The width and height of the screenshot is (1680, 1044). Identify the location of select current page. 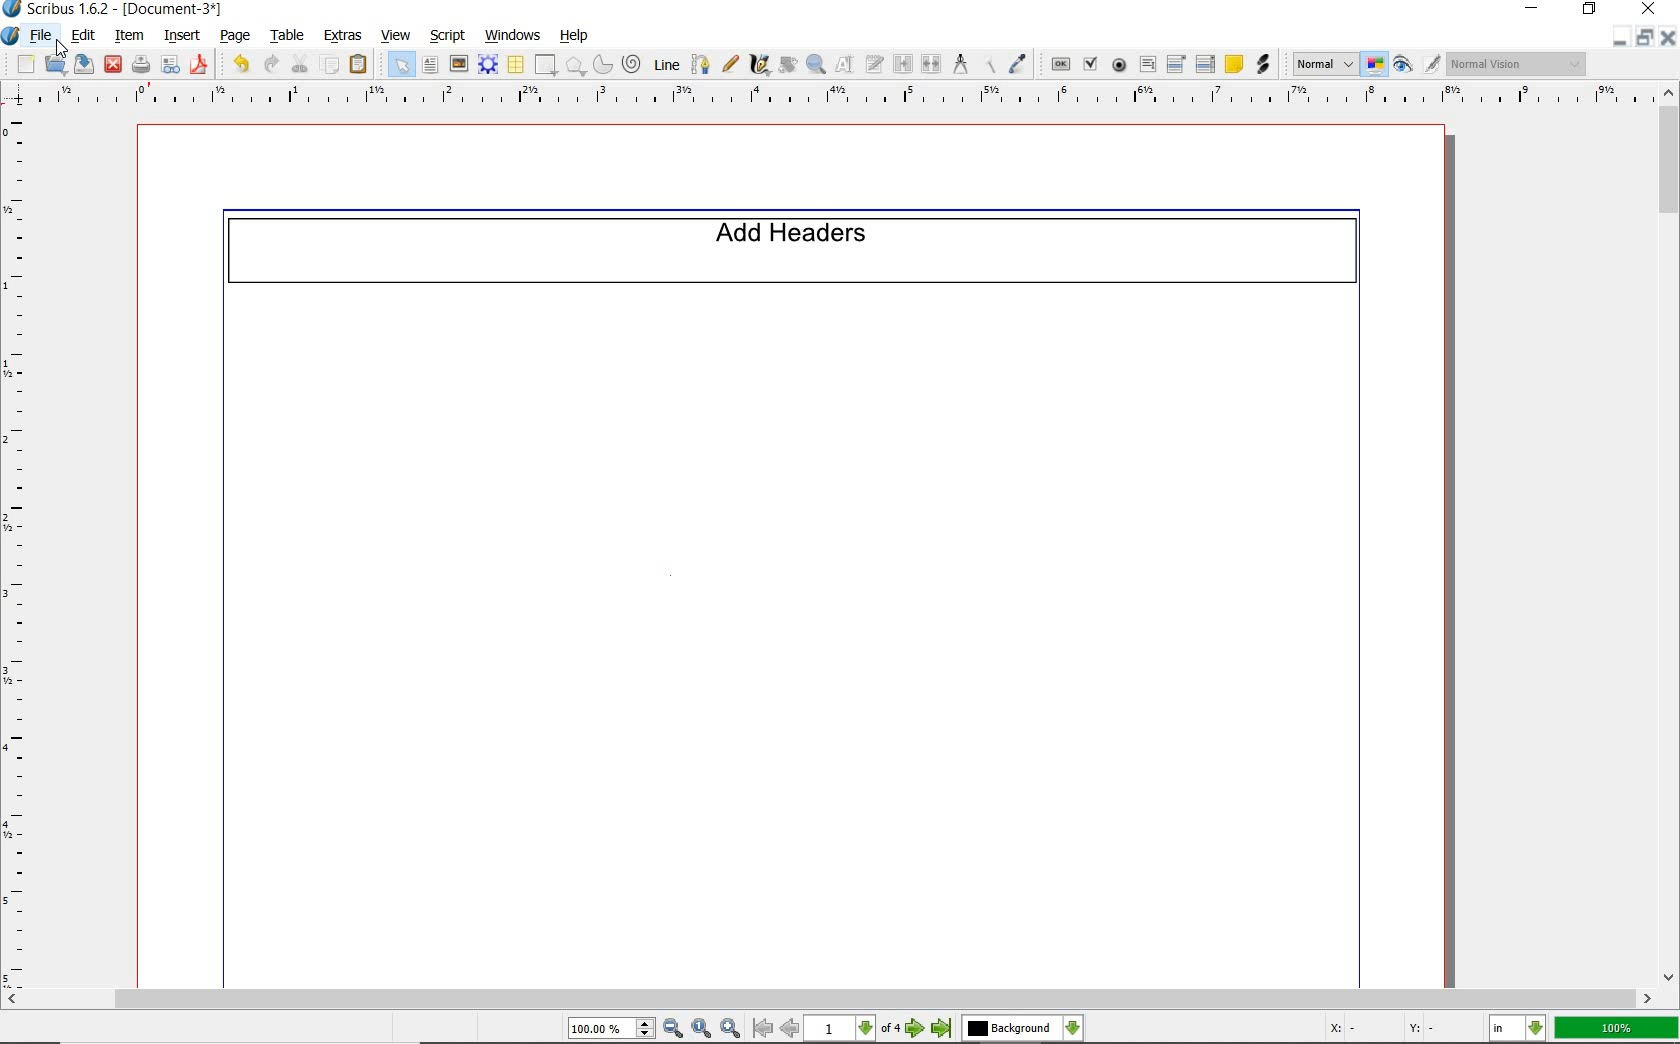
(855, 1029).